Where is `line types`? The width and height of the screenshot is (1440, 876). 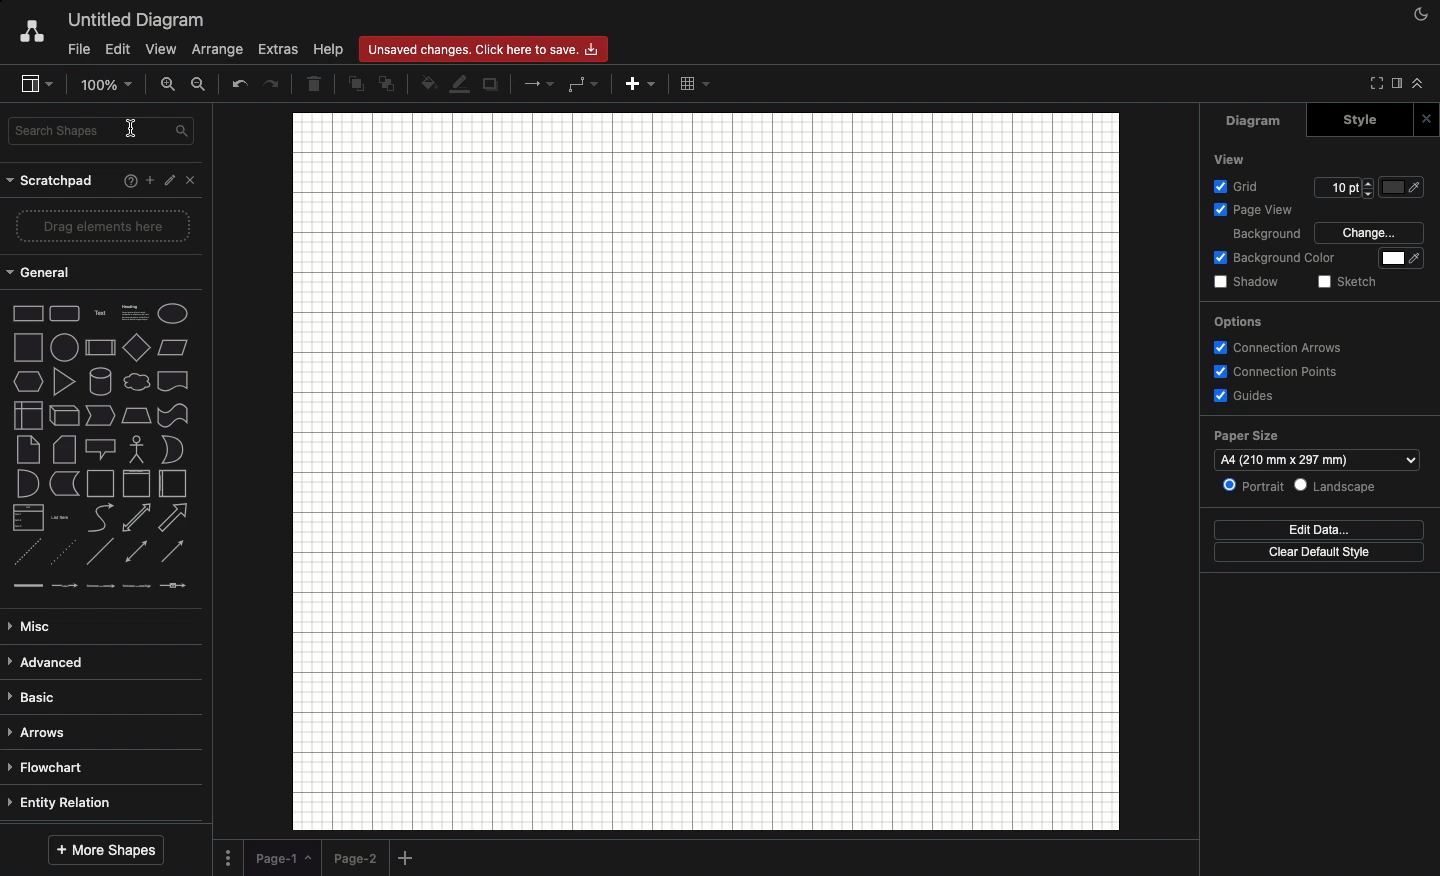
line types is located at coordinates (107, 594).